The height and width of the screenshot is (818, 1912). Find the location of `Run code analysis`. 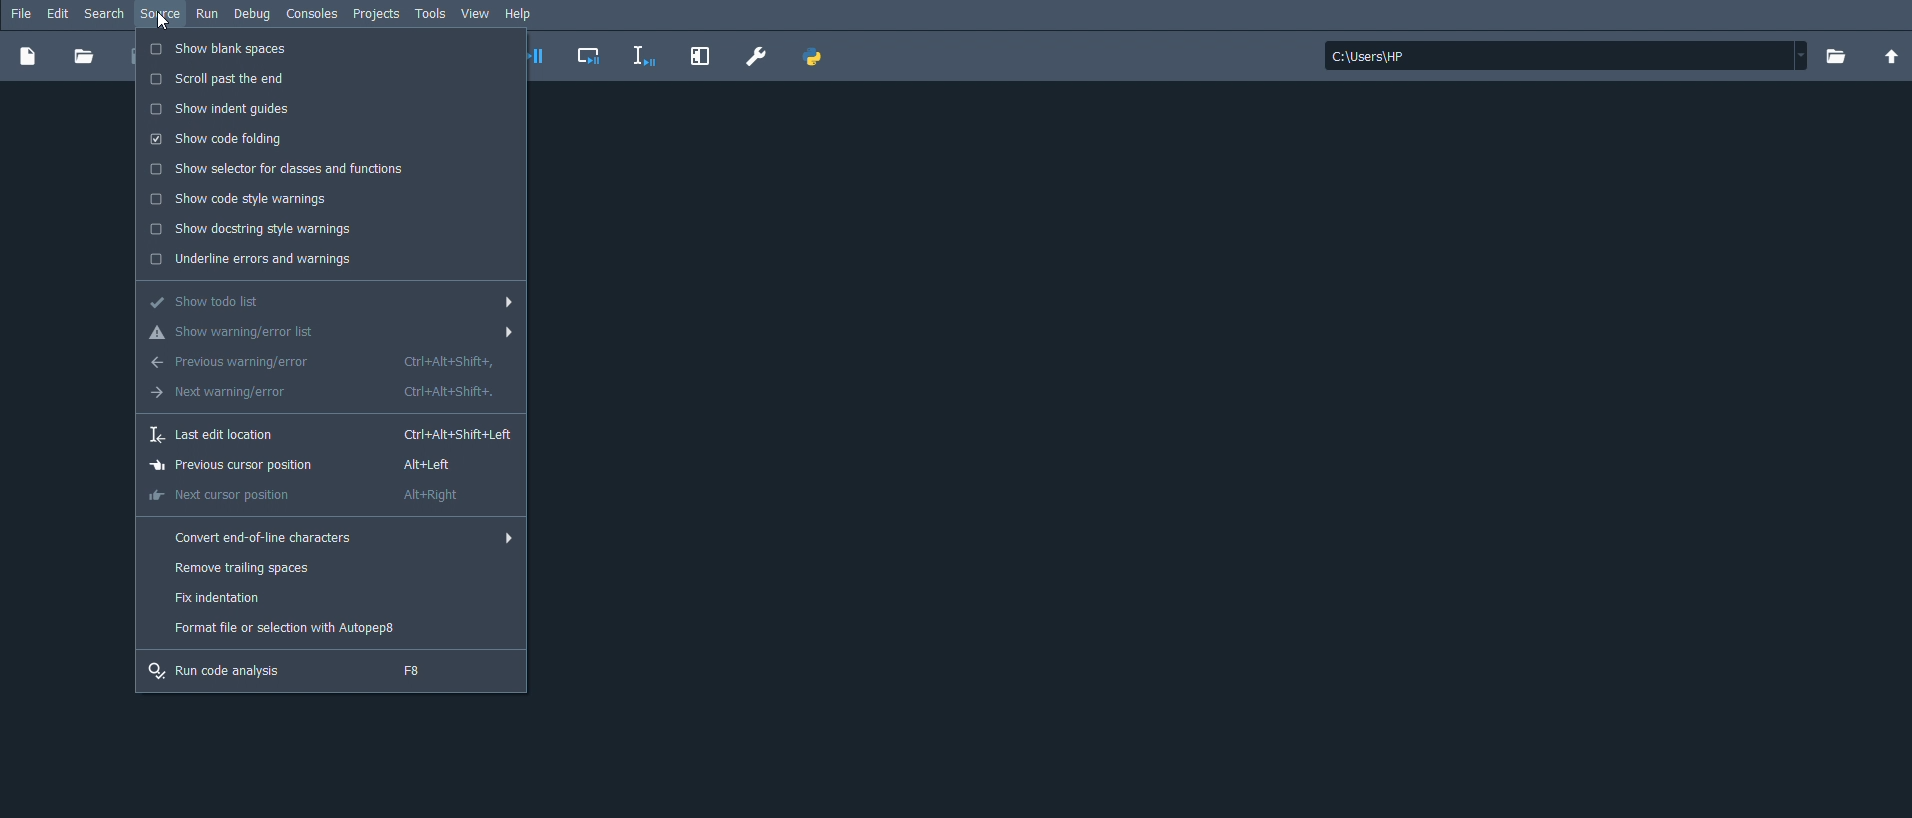

Run code analysis is located at coordinates (291, 670).